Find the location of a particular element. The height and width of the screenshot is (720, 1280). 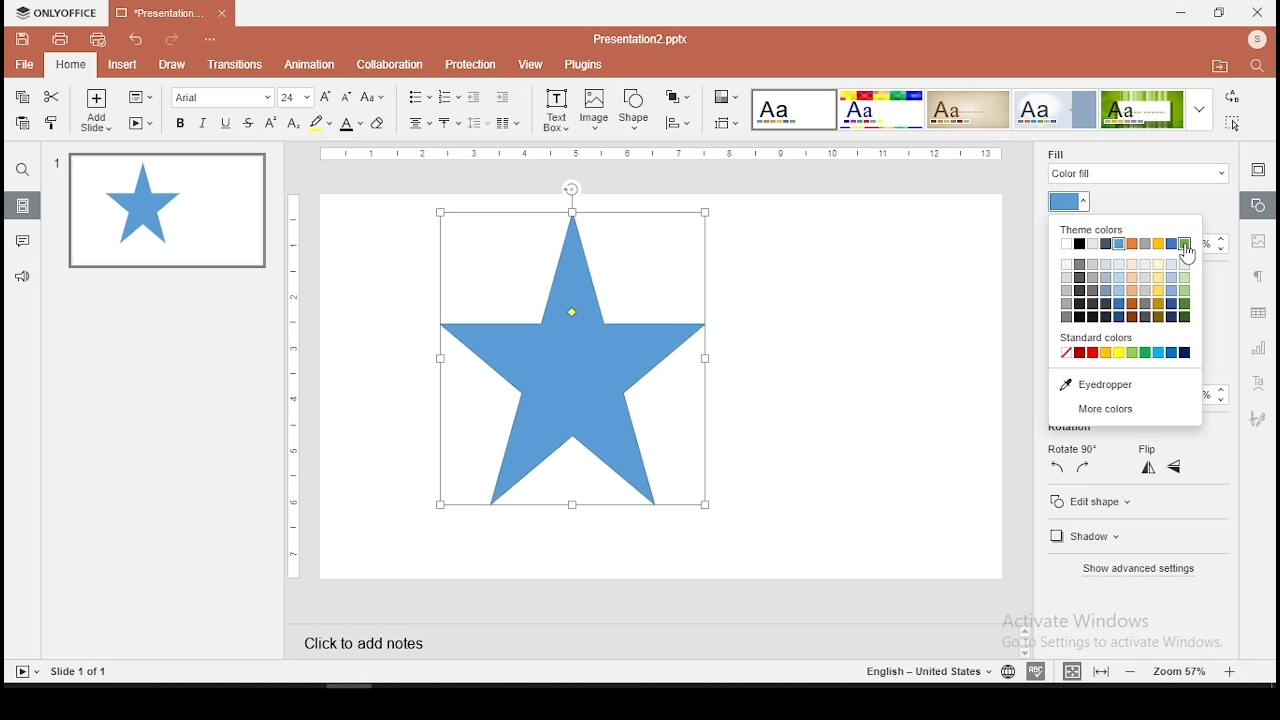

zoom out is located at coordinates (1134, 671).